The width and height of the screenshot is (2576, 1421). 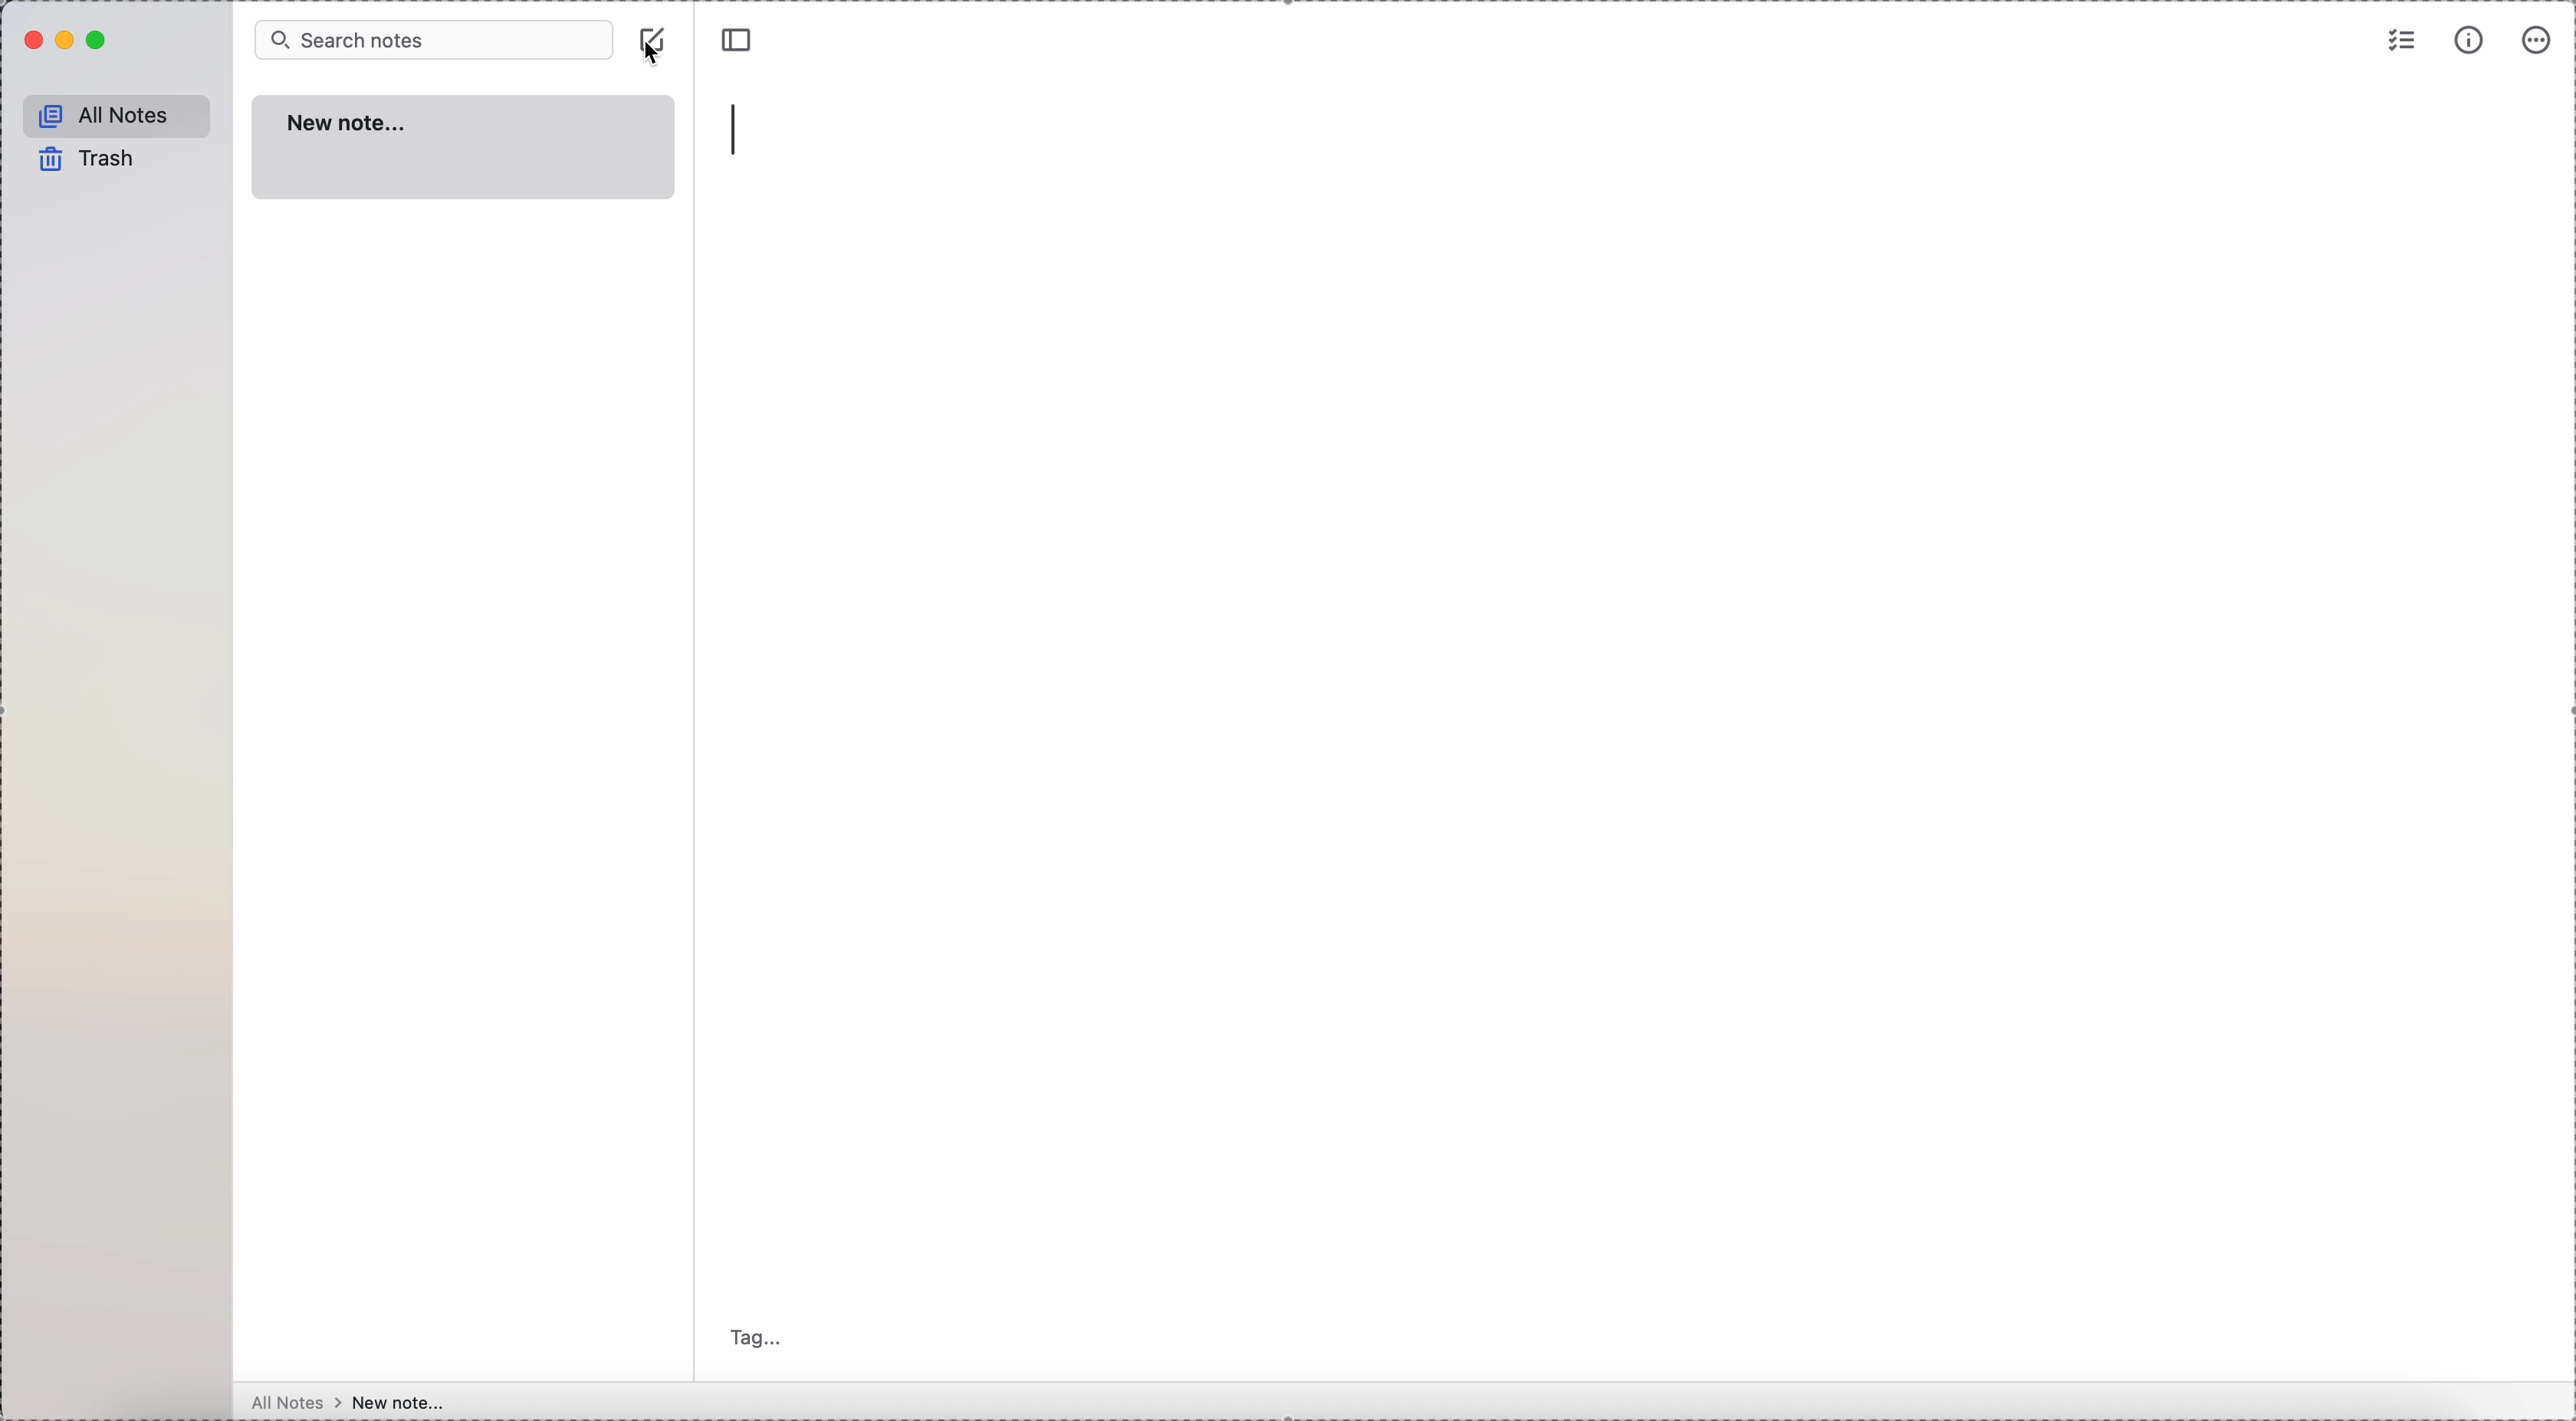 I want to click on cursor, so click(x=655, y=56).